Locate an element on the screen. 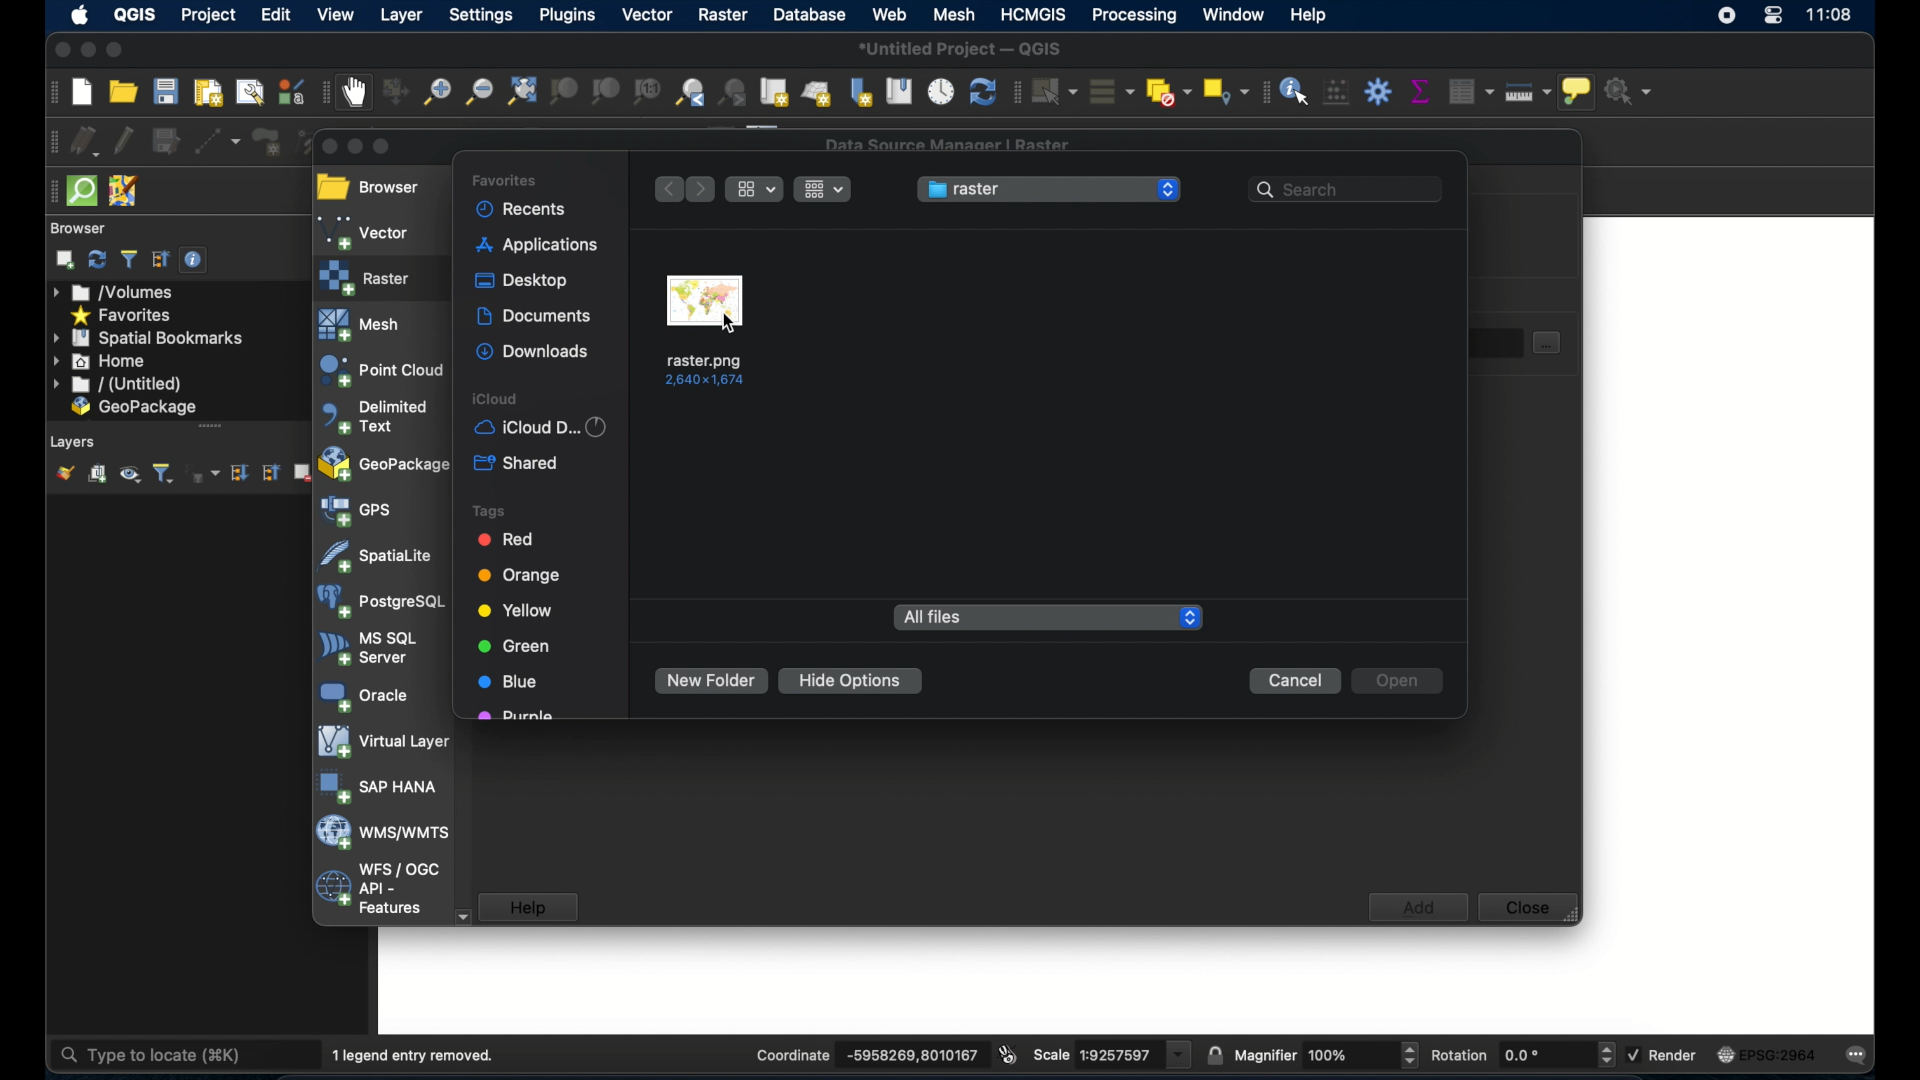 The width and height of the screenshot is (1920, 1080). processing is located at coordinates (1132, 15).